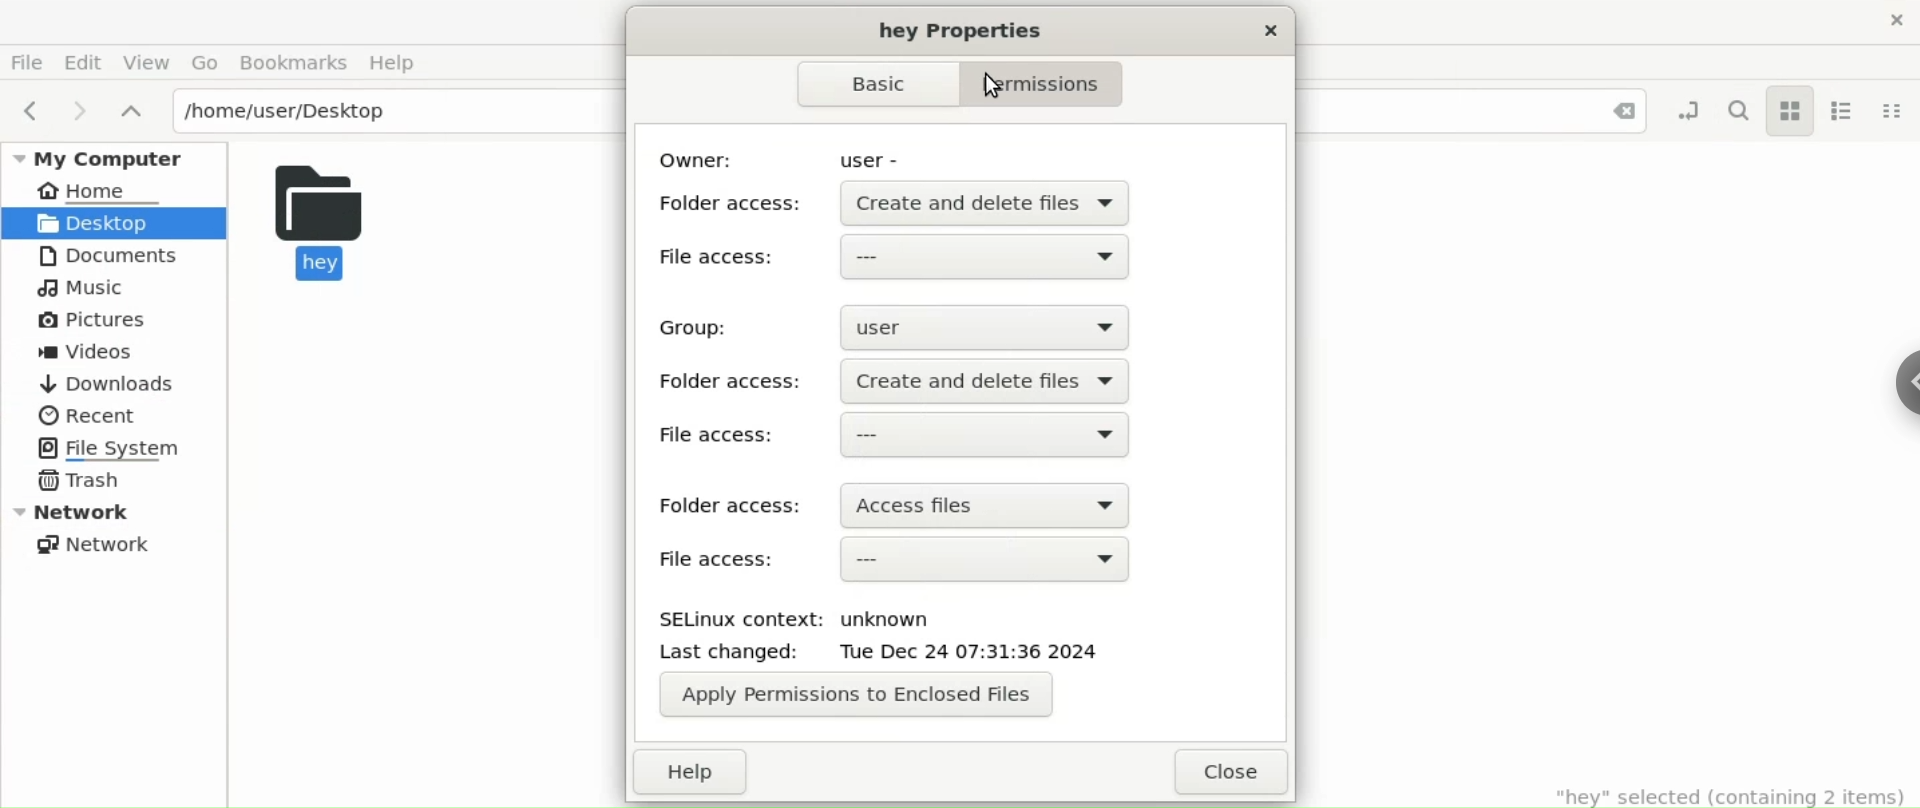 The width and height of the screenshot is (1920, 808). Describe the element at coordinates (295, 62) in the screenshot. I see `Bookmarks` at that location.